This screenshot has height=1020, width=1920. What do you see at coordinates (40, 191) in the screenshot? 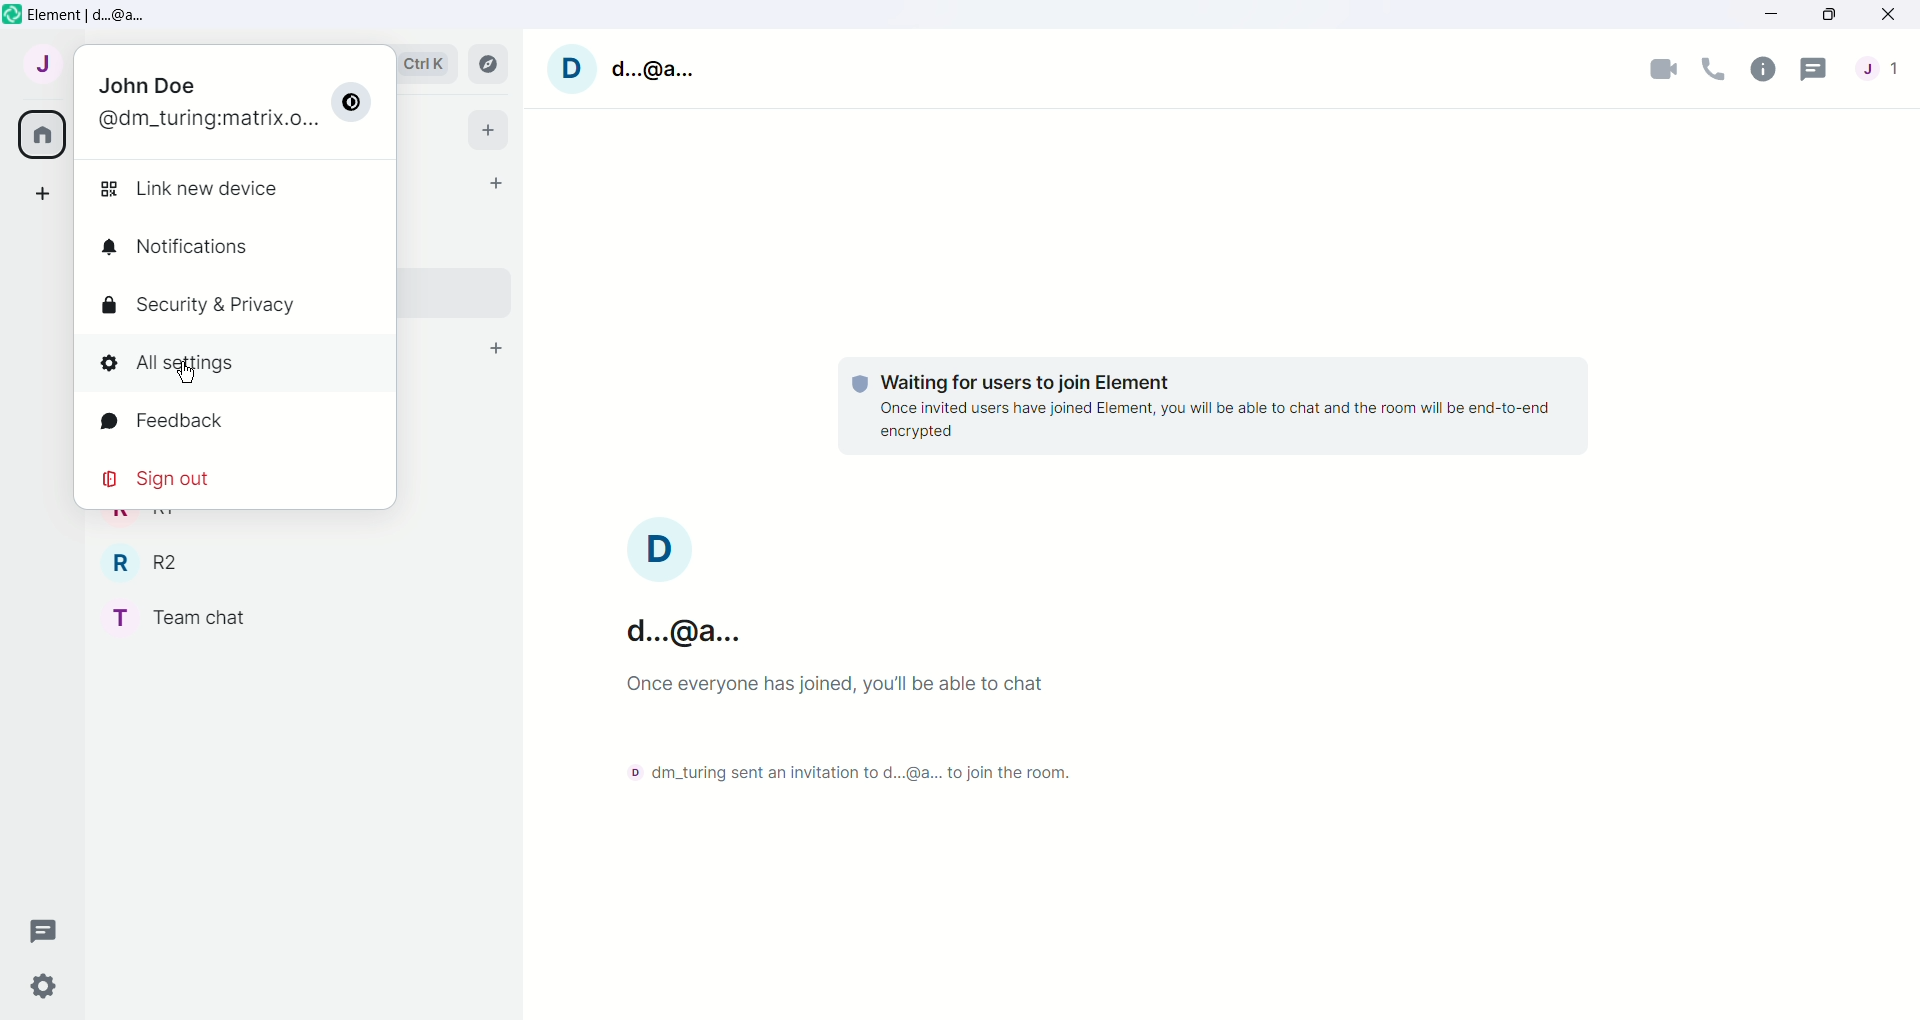
I see `Create a space` at bounding box center [40, 191].